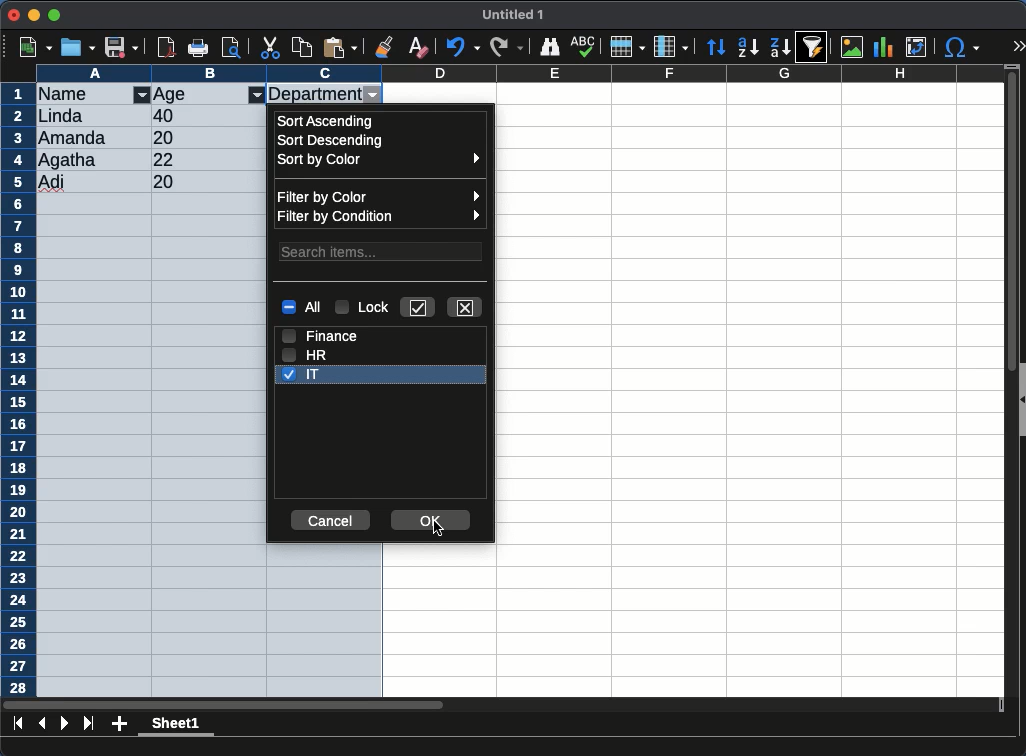 This screenshot has width=1026, height=756. What do you see at coordinates (59, 116) in the screenshot?
I see `linda` at bounding box center [59, 116].